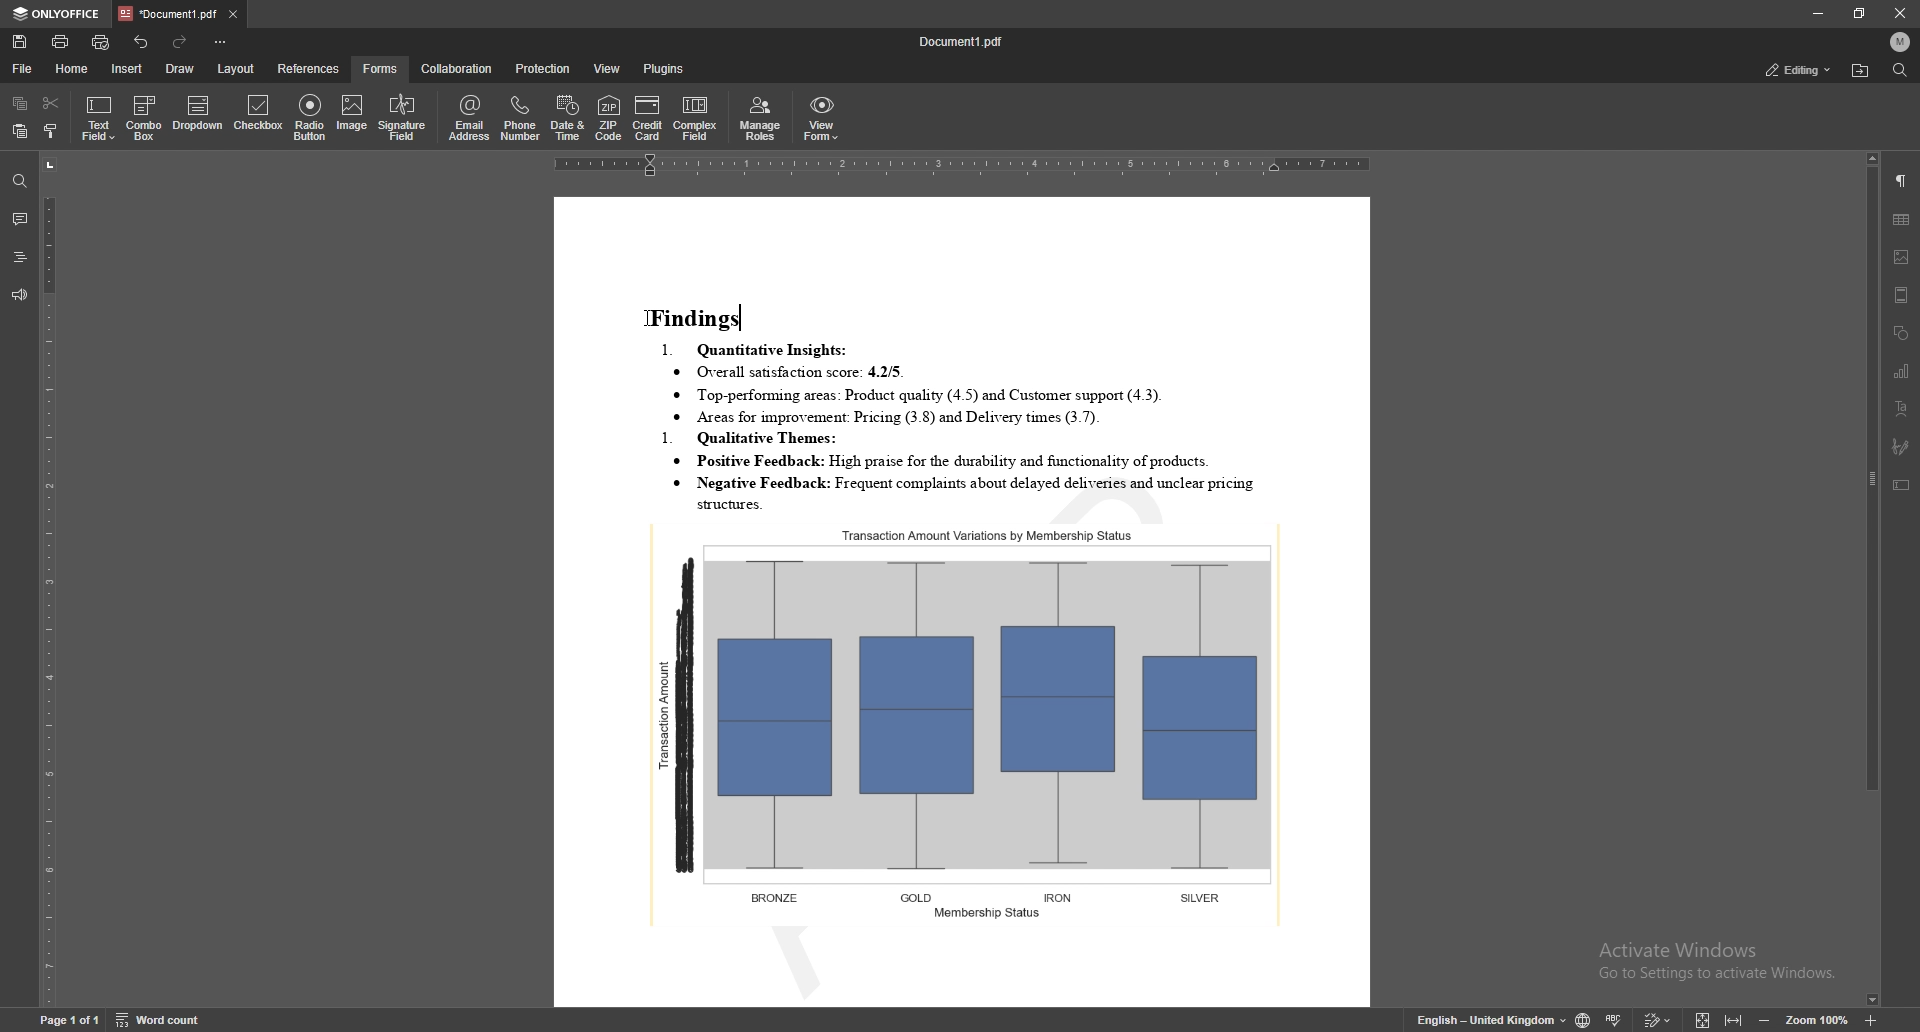  I want to click on close, so click(1898, 14).